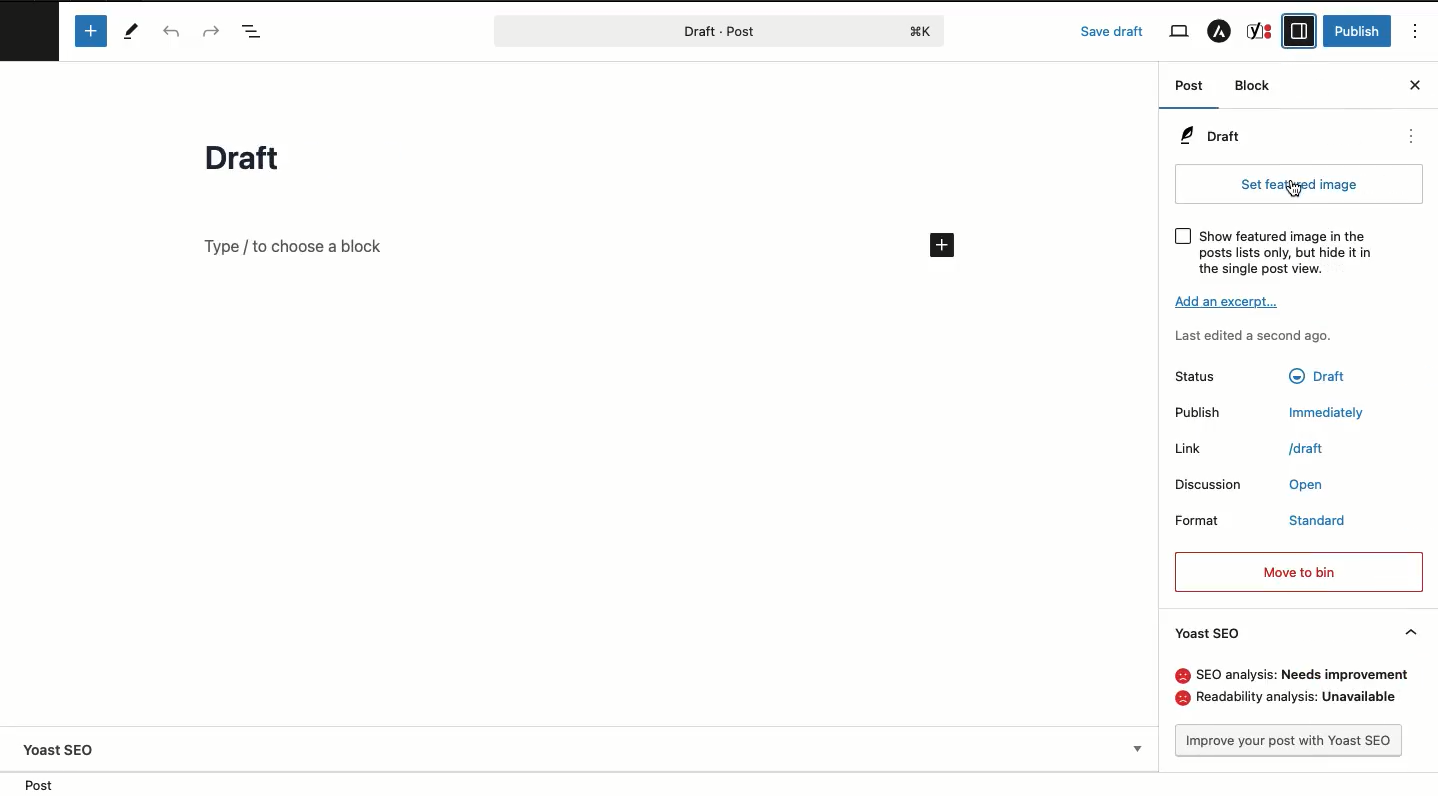  What do you see at coordinates (257, 31) in the screenshot?
I see `Doc overview ` at bounding box center [257, 31].